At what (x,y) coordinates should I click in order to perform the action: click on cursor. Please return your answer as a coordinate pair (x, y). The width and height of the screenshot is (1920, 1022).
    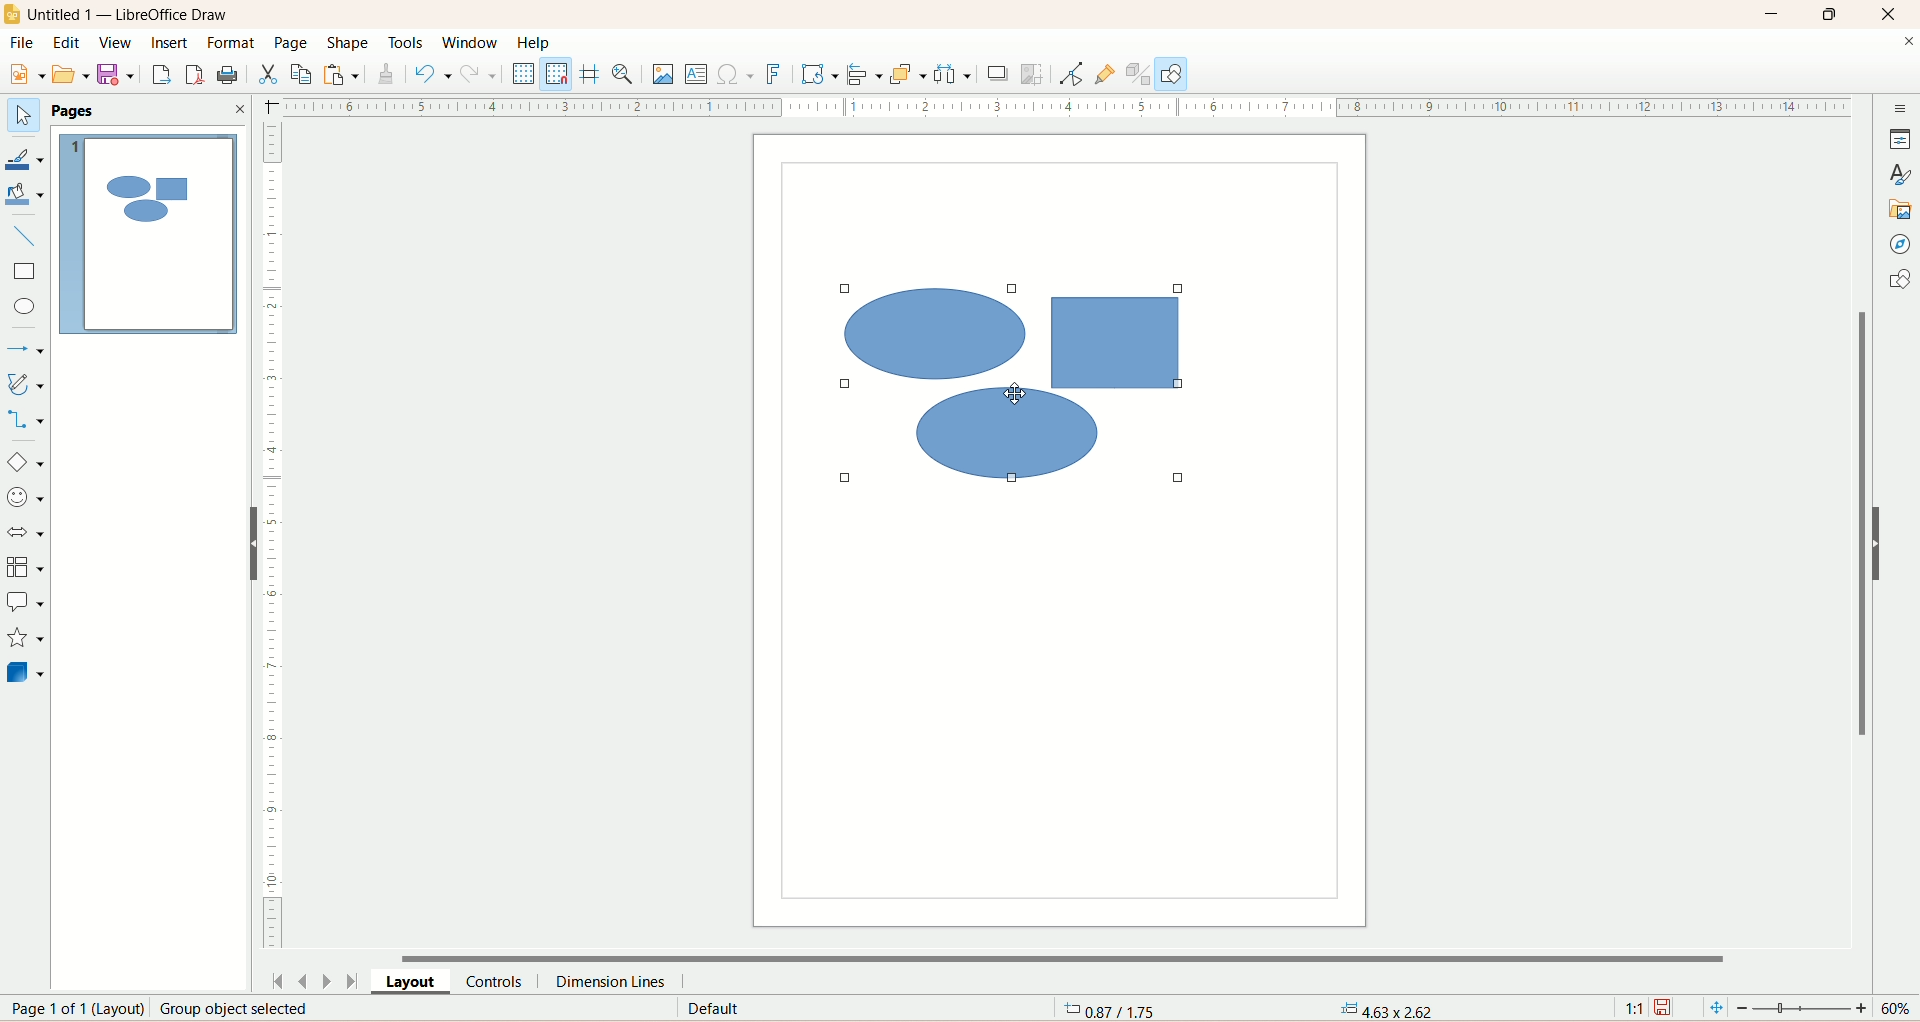
    Looking at the image, I should click on (1012, 392).